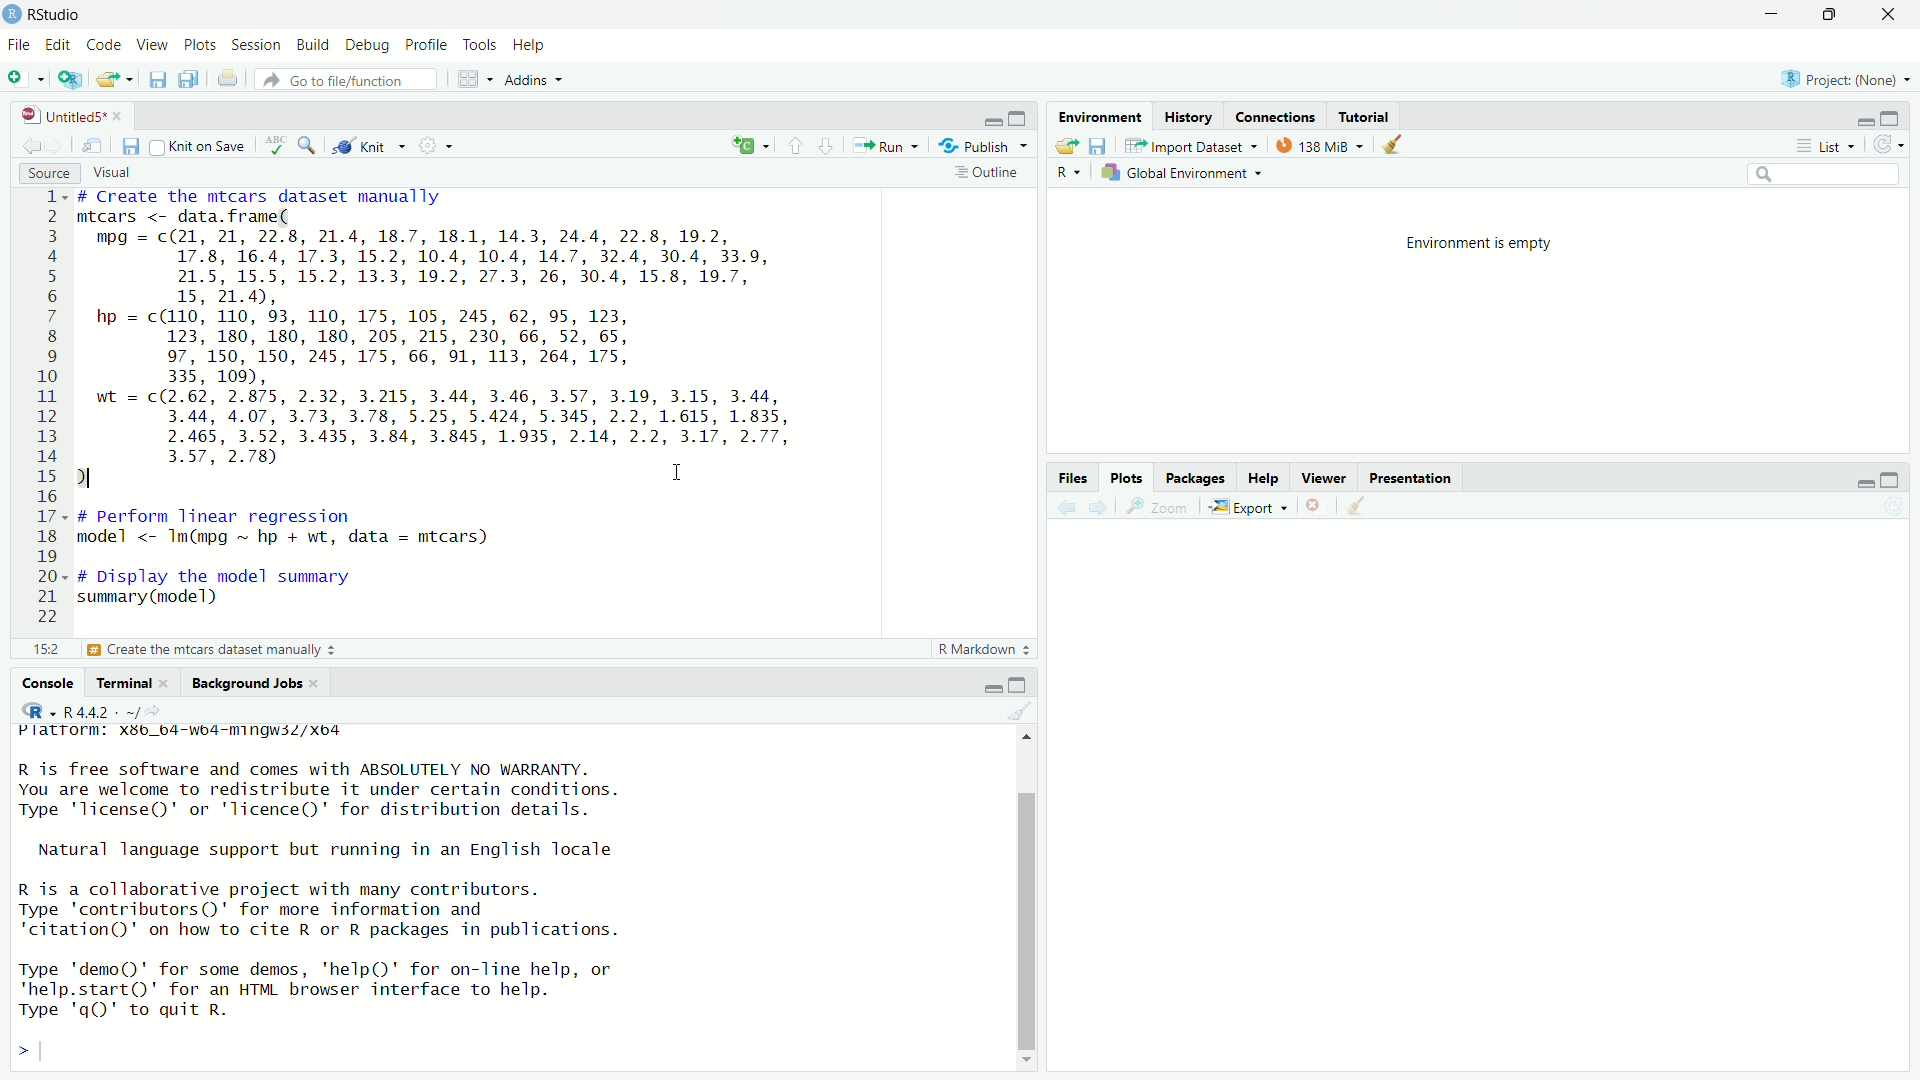  I want to click on export, so click(1249, 508).